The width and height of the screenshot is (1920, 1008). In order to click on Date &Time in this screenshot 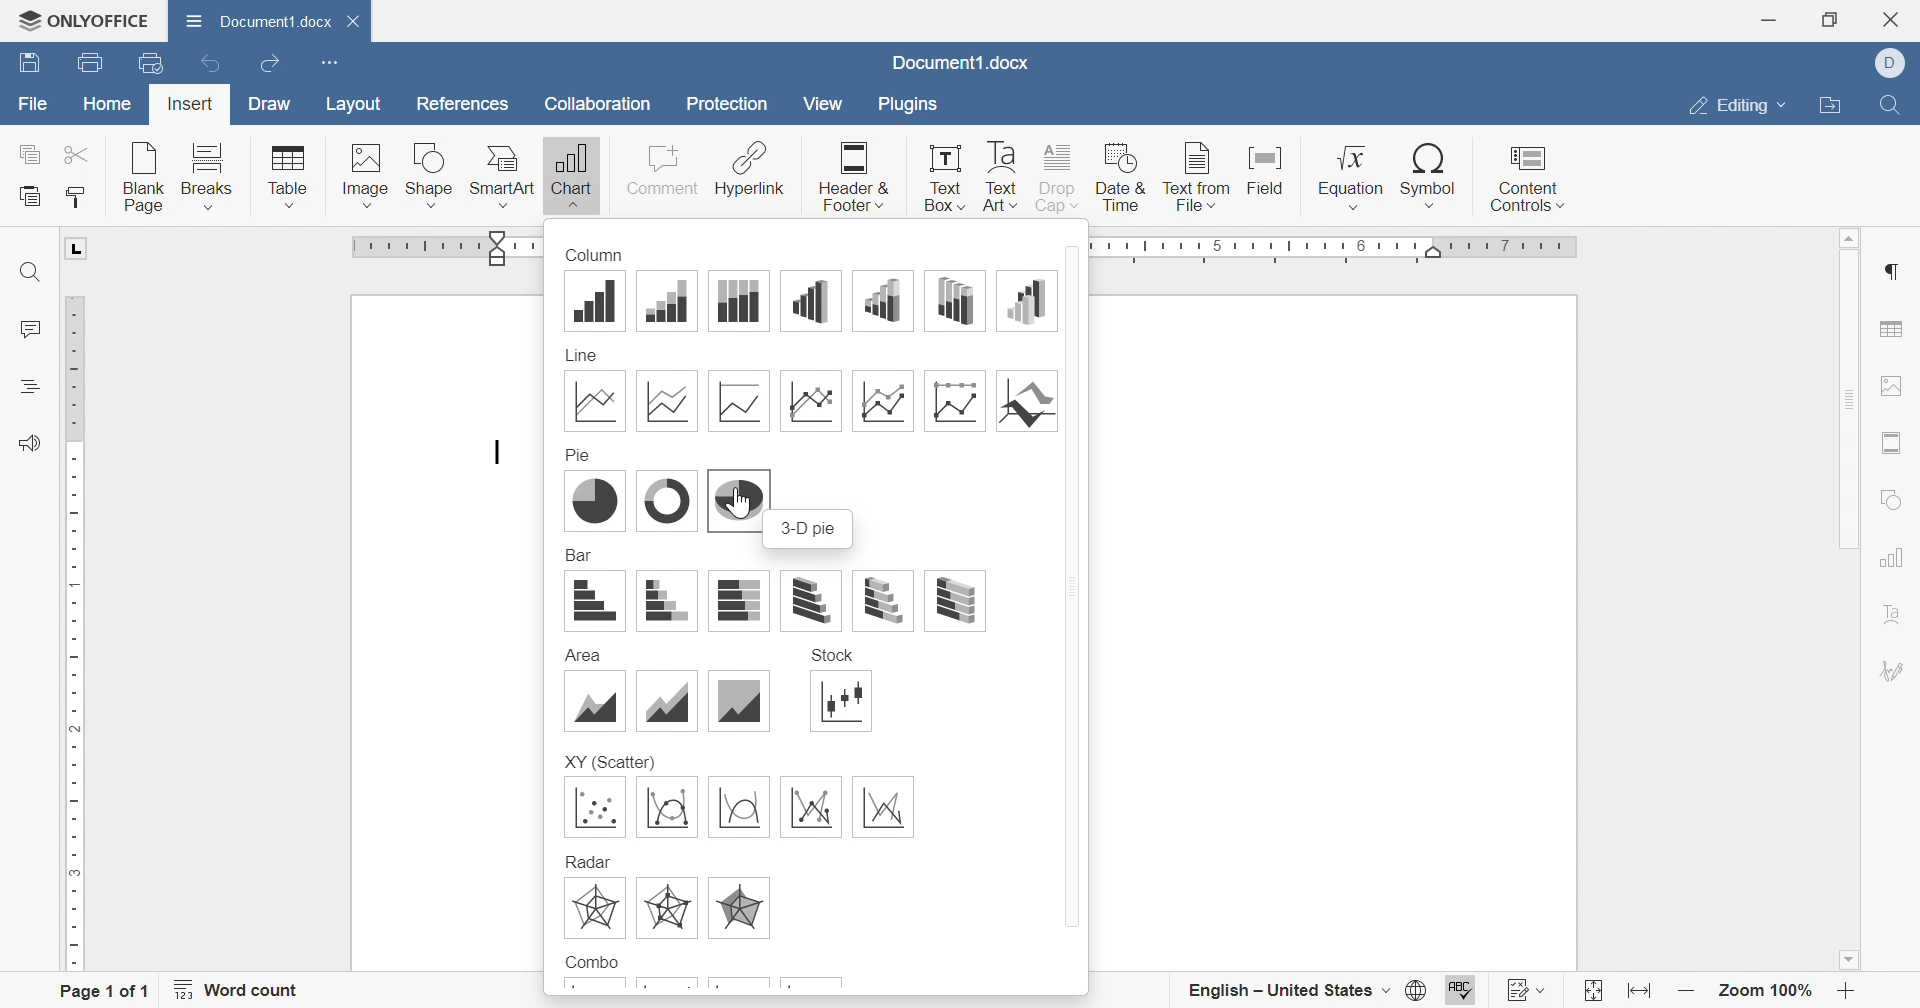, I will do `click(1121, 176)`.